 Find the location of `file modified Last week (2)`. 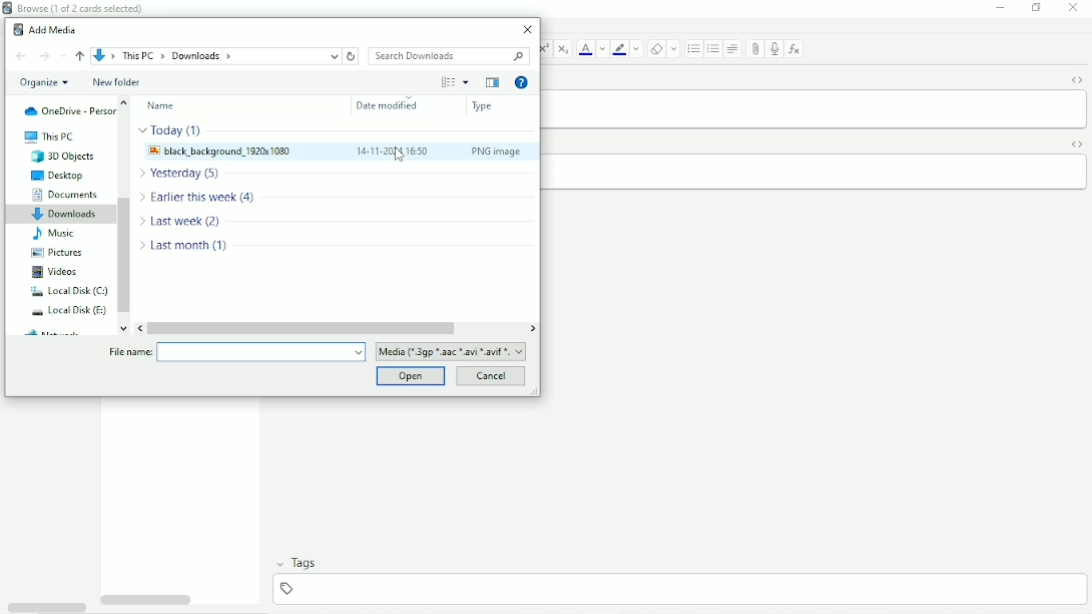

file modified Last week (2) is located at coordinates (181, 221).